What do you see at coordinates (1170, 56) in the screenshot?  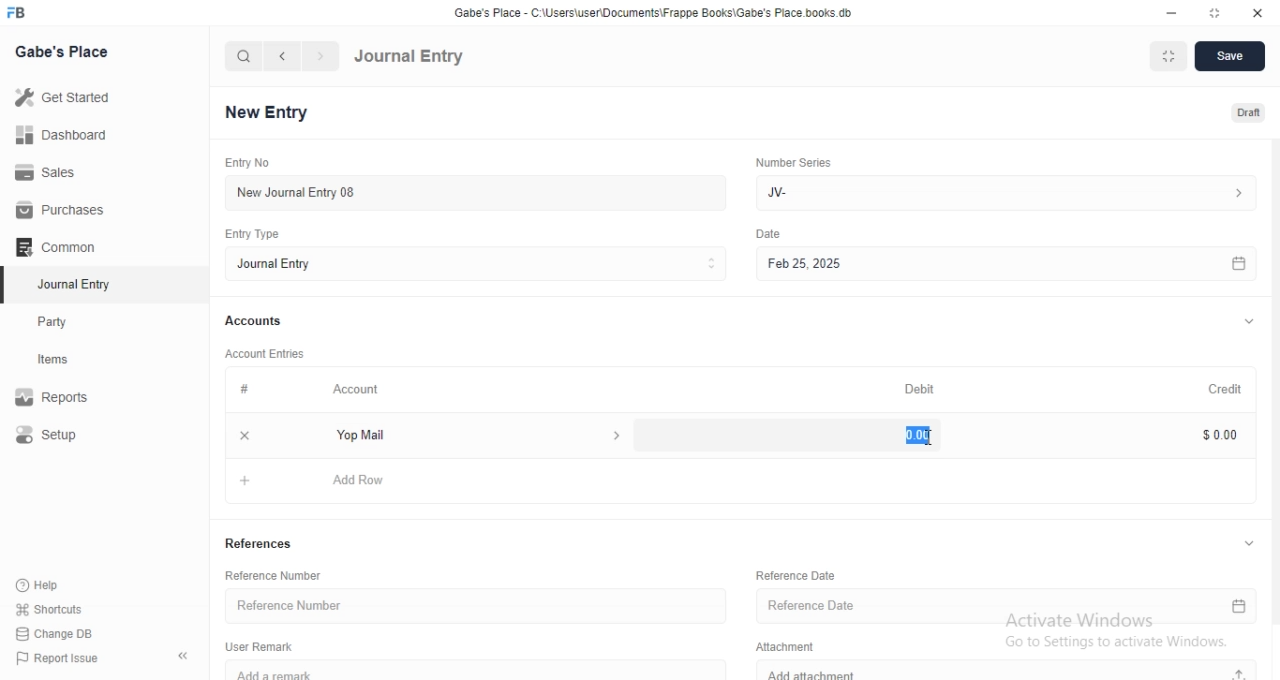 I see `Fit to Window` at bounding box center [1170, 56].